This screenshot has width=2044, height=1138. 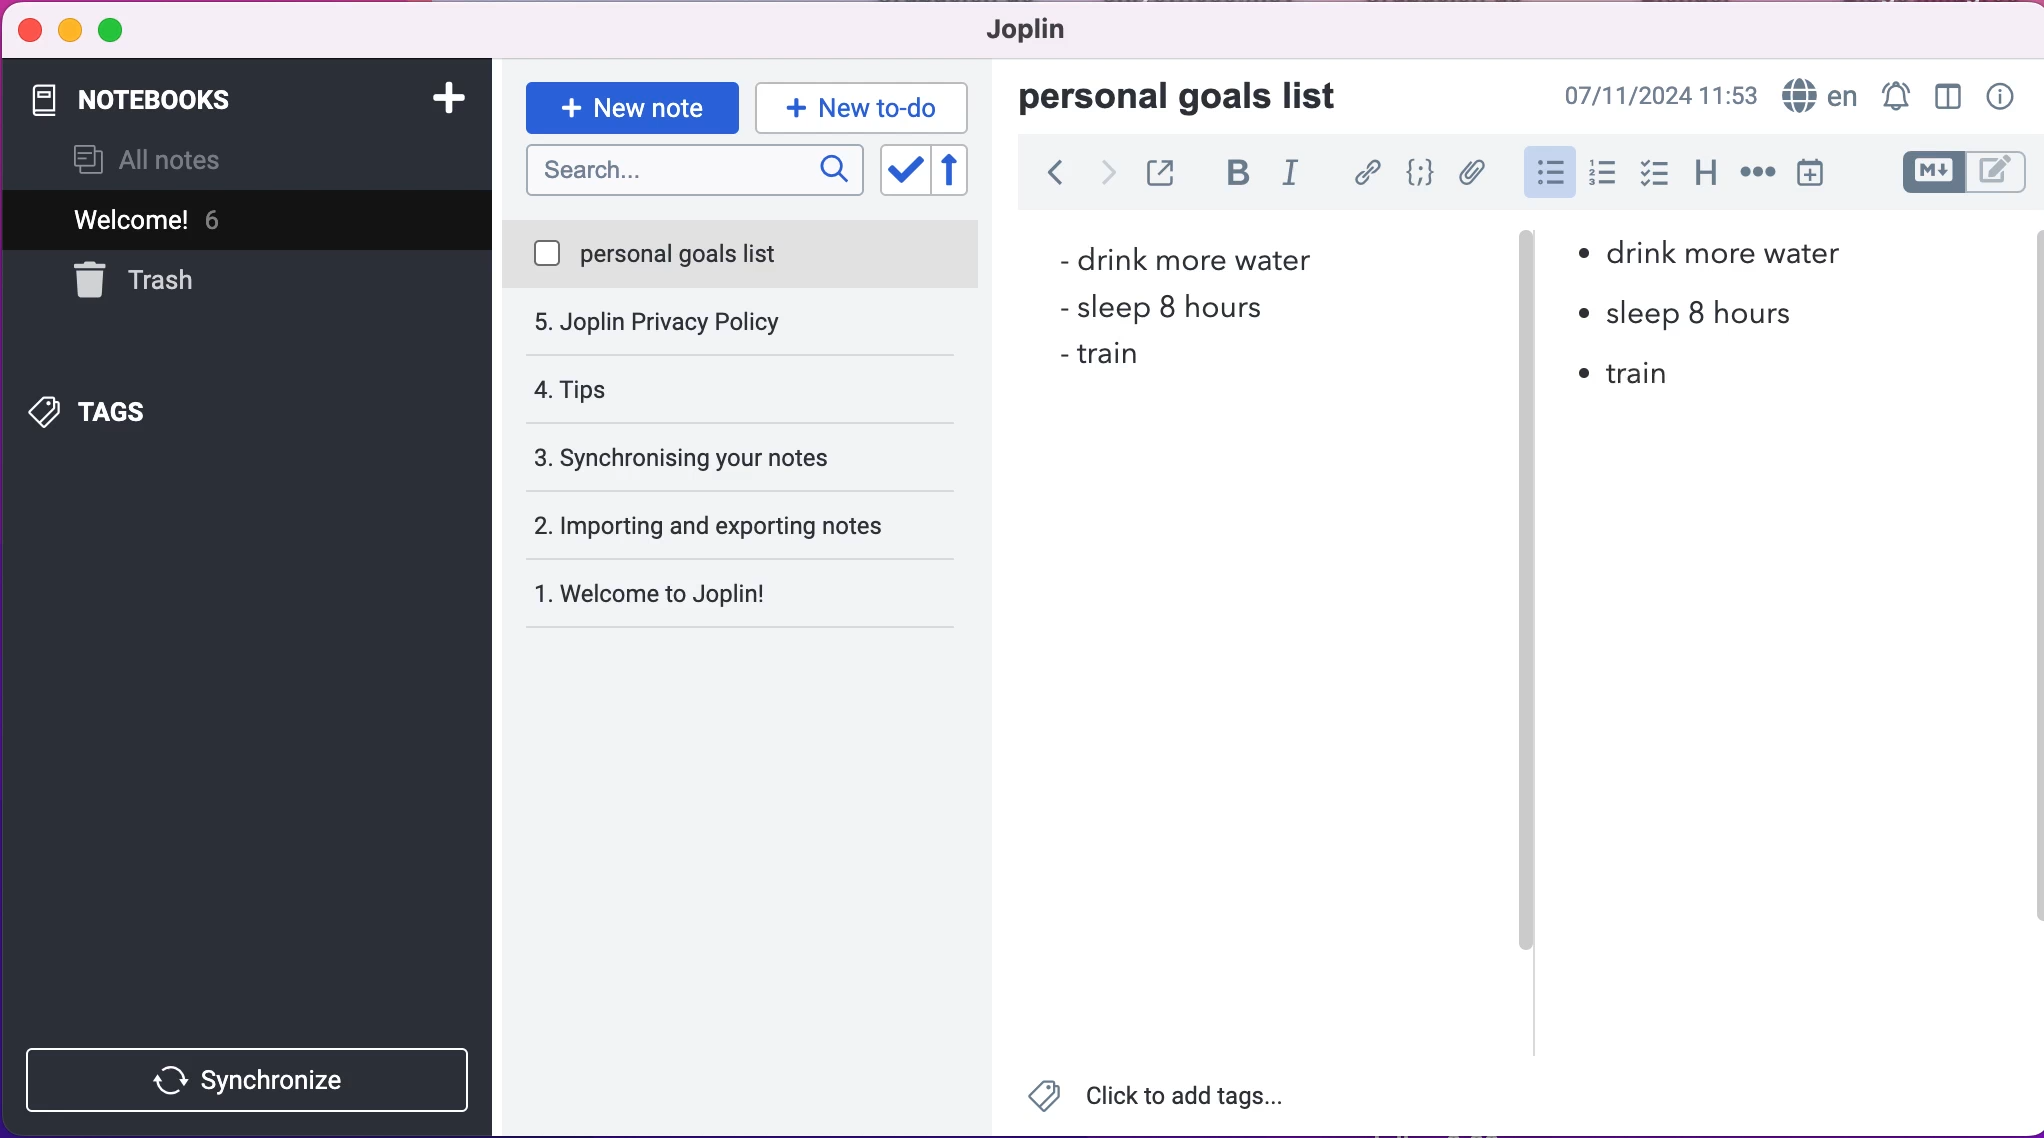 I want to click on language, so click(x=1818, y=93).